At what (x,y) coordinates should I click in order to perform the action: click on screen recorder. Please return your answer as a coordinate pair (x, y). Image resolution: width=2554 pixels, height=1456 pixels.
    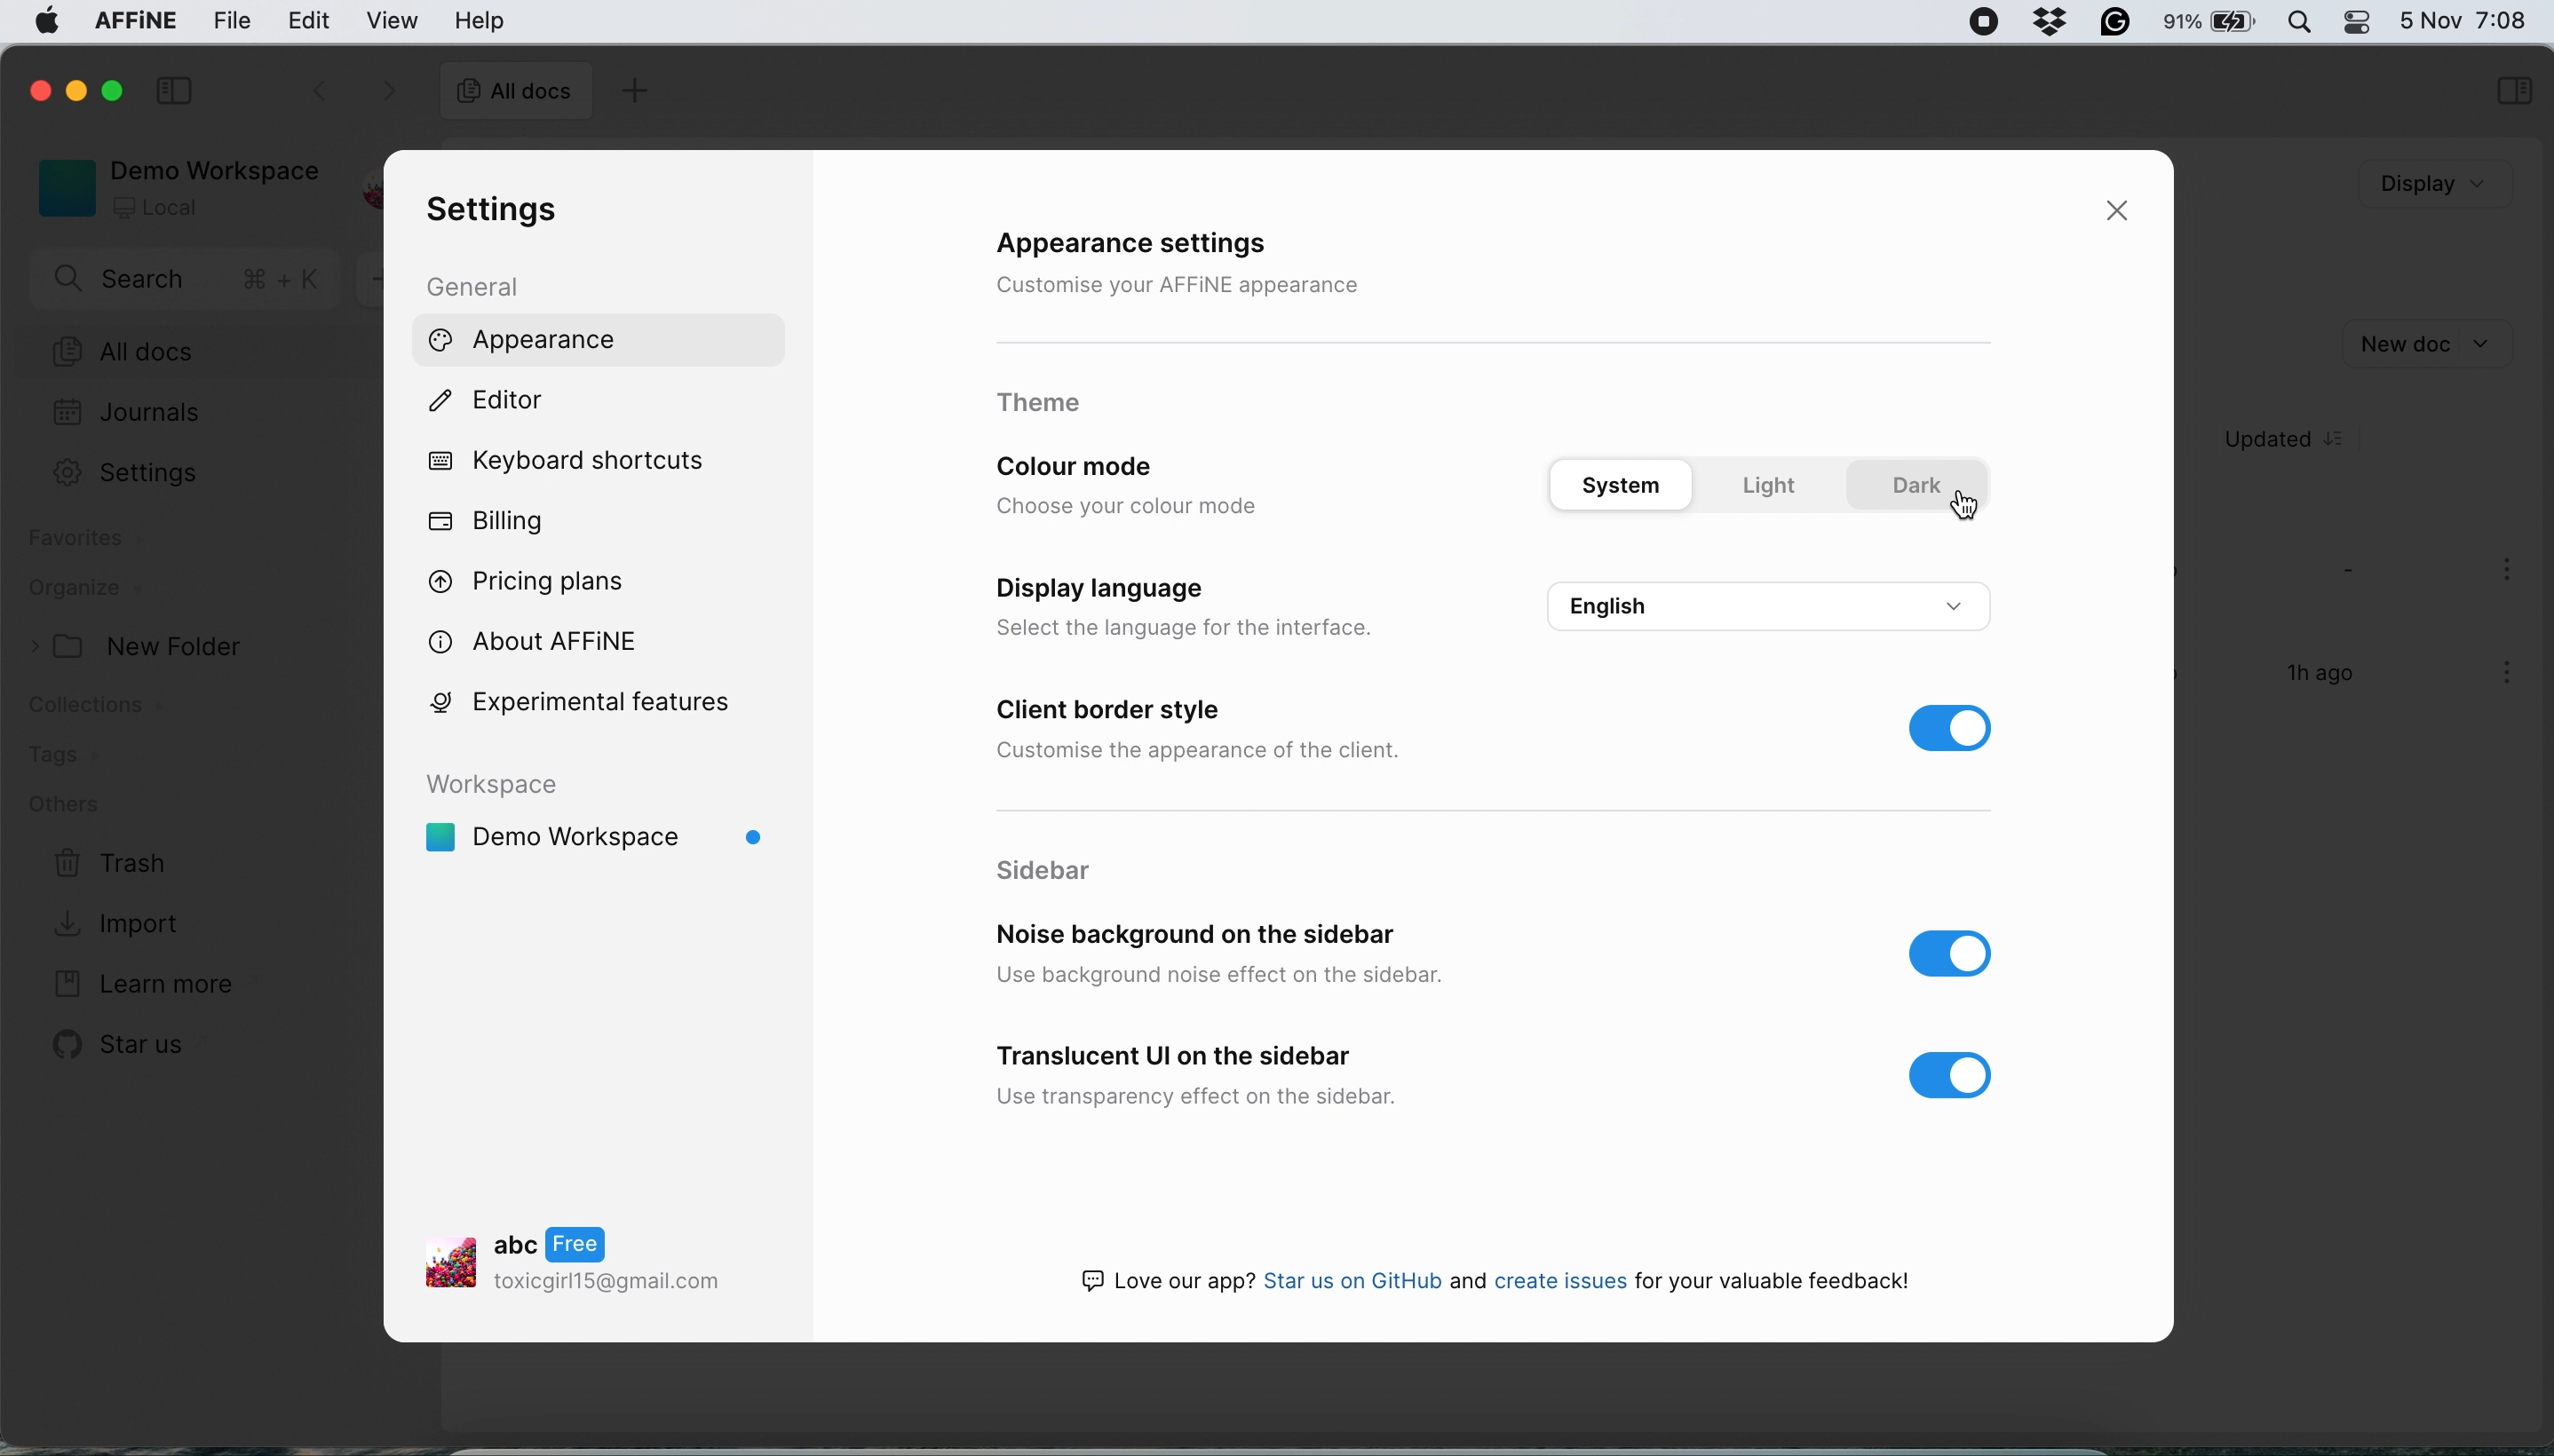
    Looking at the image, I should click on (1986, 22).